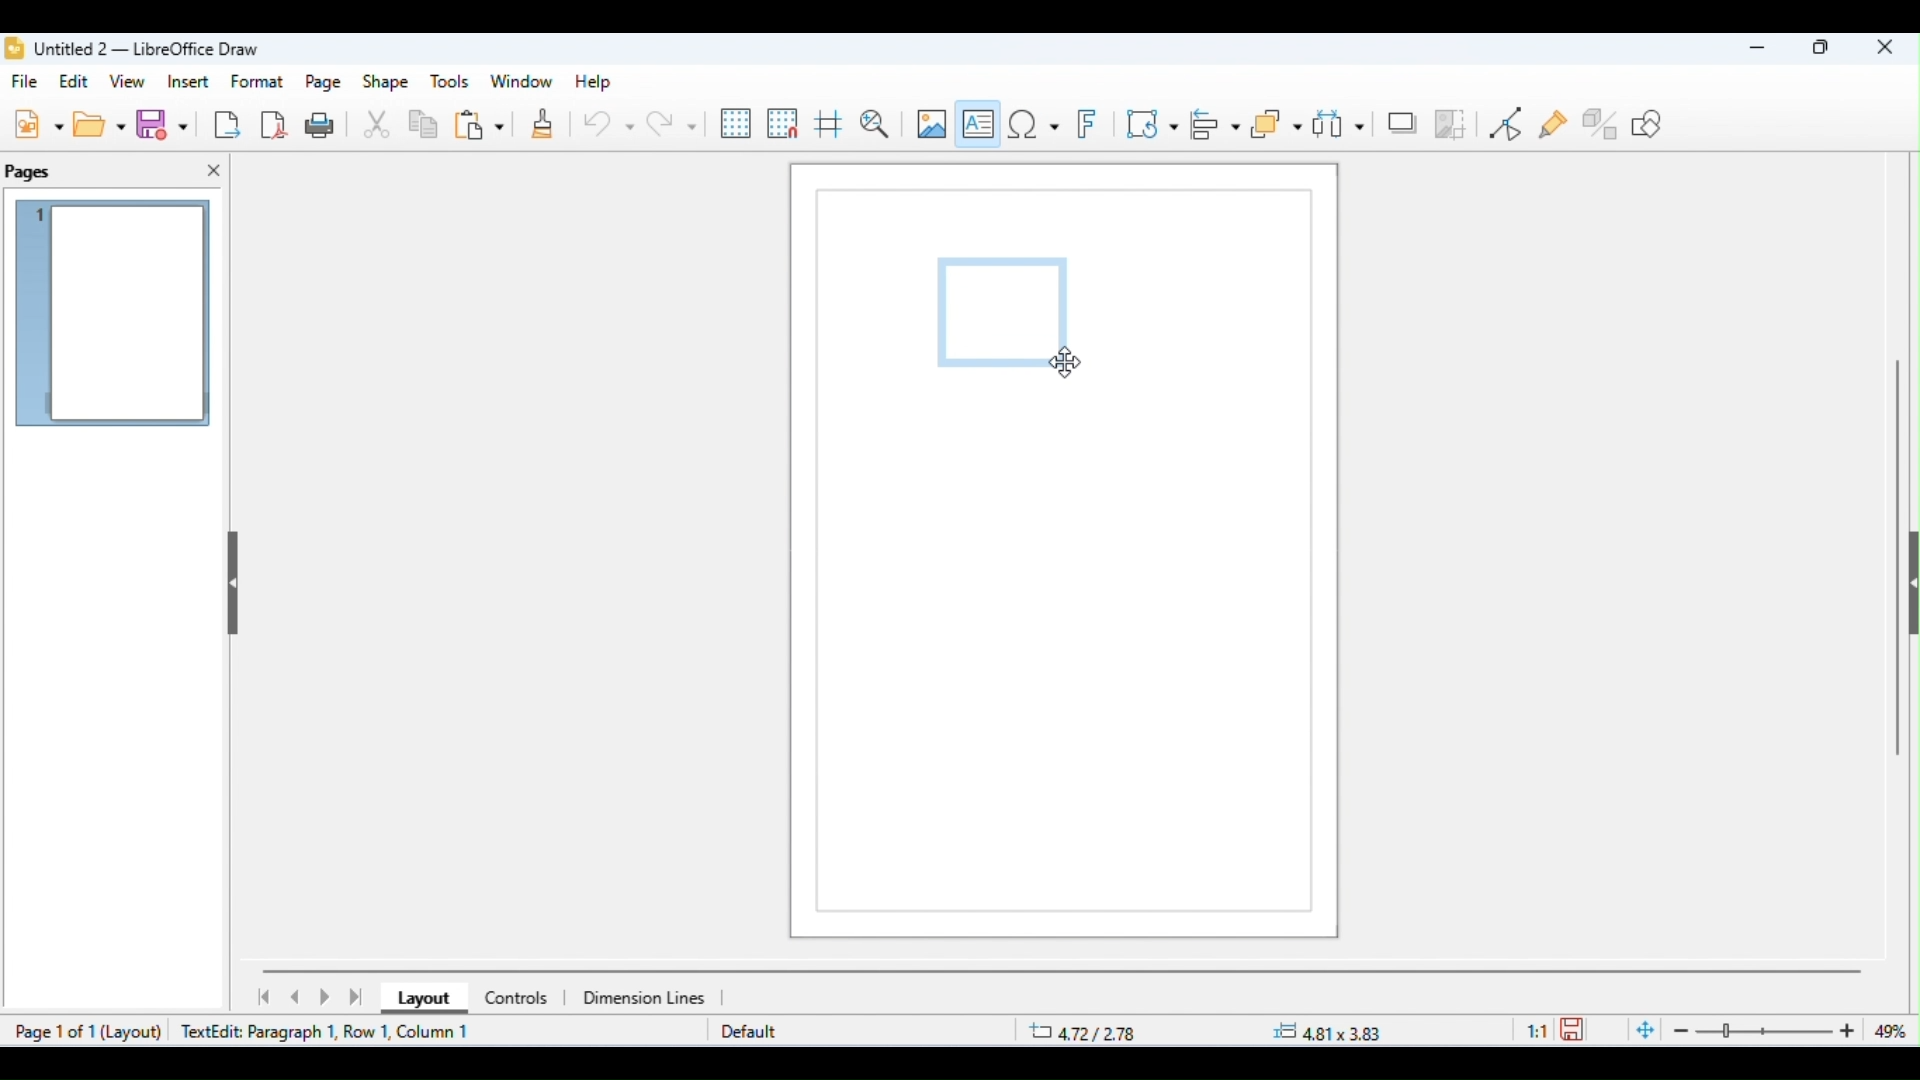 The height and width of the screenshot is (1080, 1920). What do you see at coordinates (522, 82) in the screenshot?
I see `window` at bounding box center [522, 82].